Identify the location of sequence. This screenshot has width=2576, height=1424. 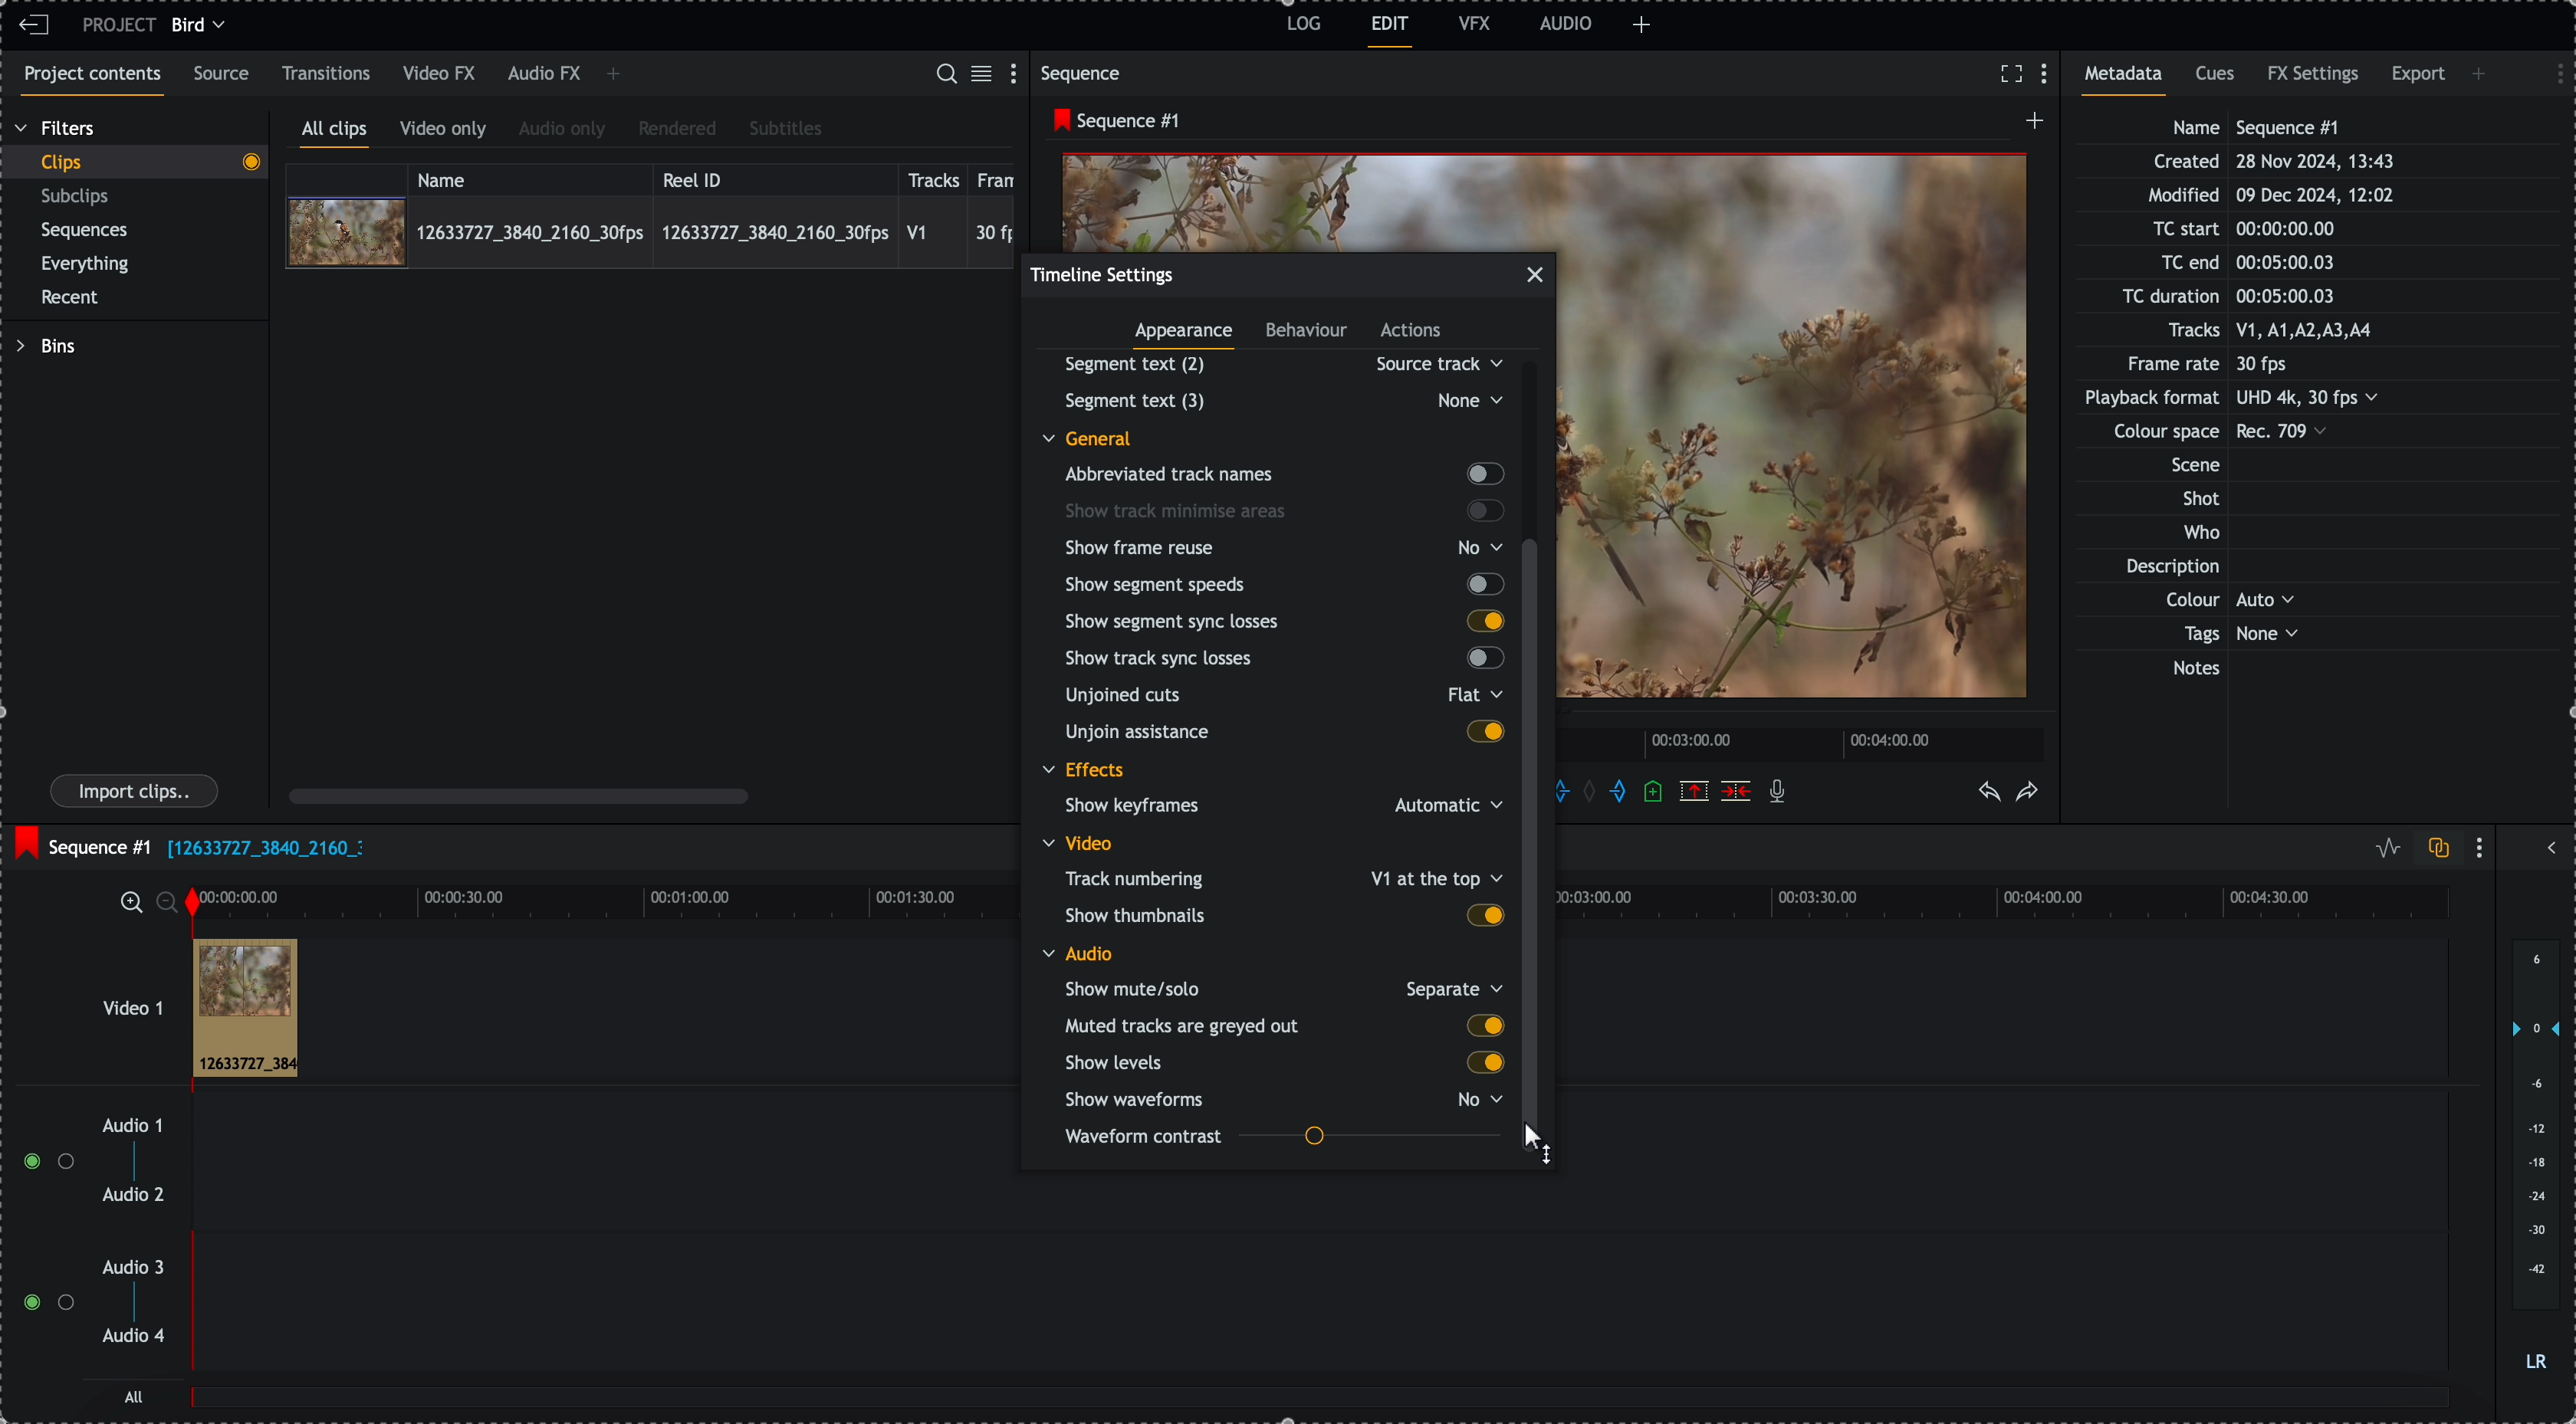
(1085, 73).